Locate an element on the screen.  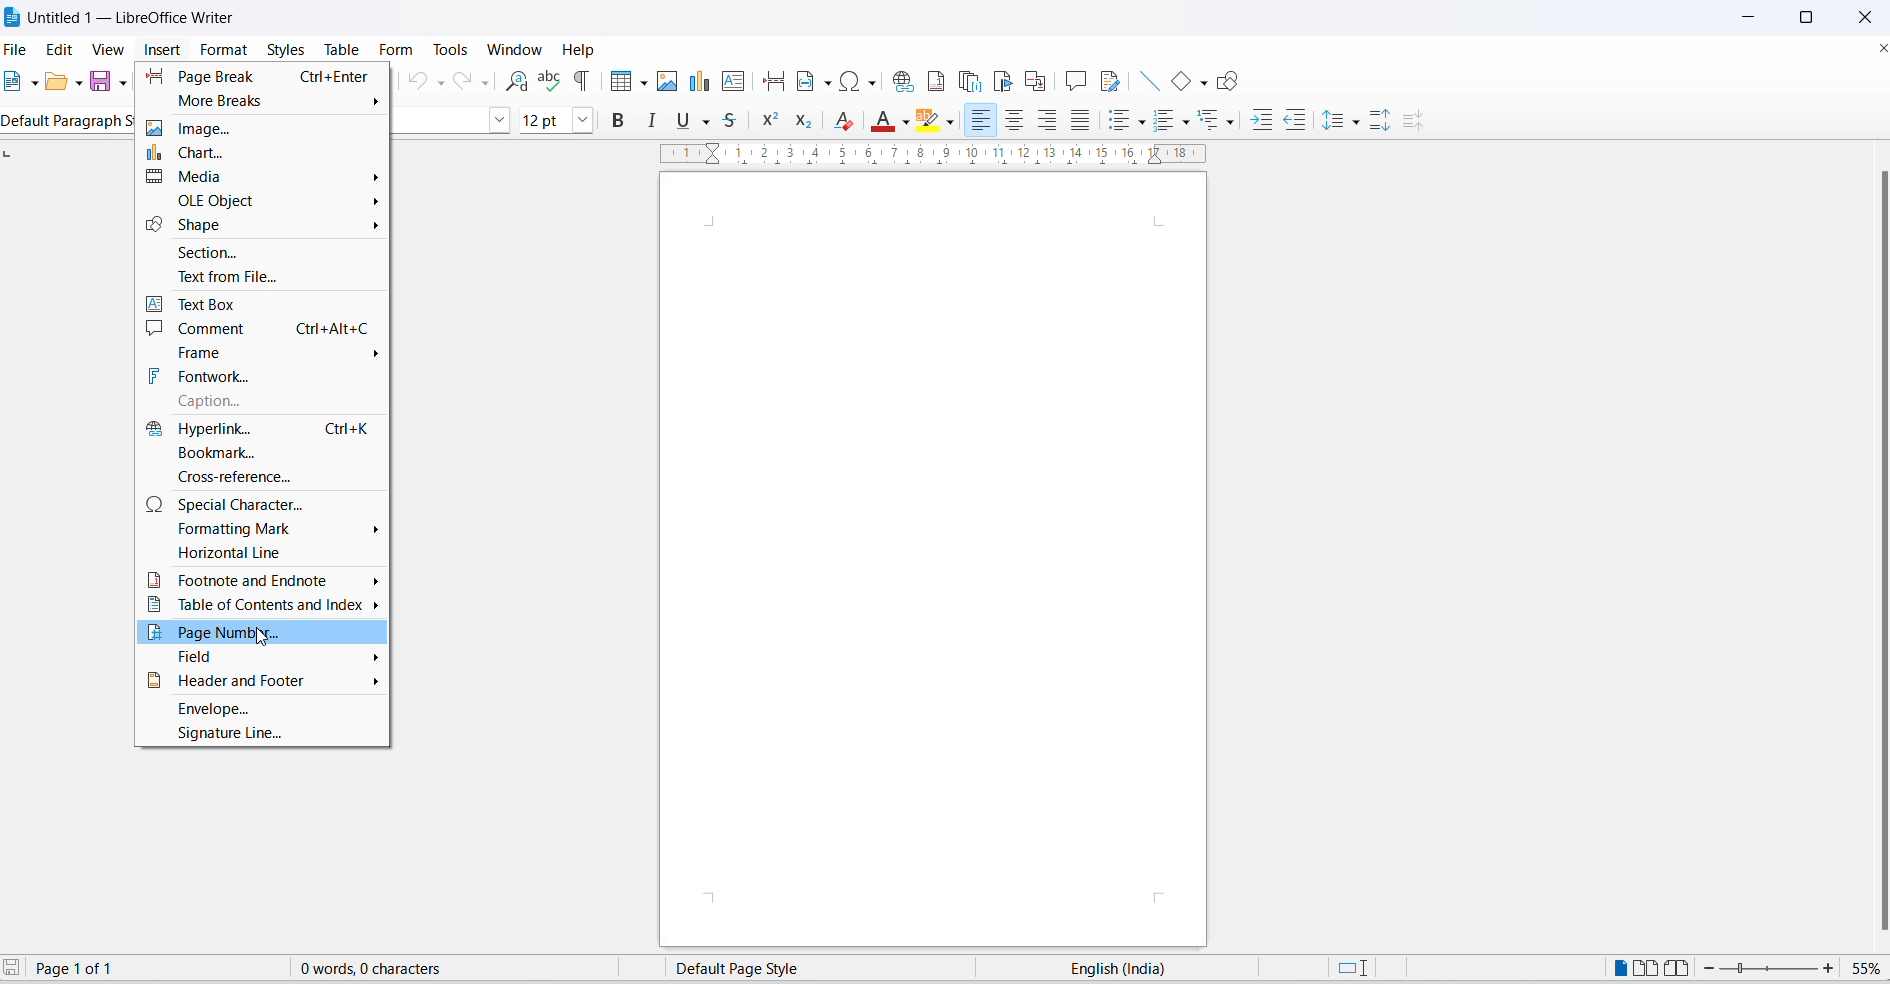
font name options is located at coordinates (498, 119).